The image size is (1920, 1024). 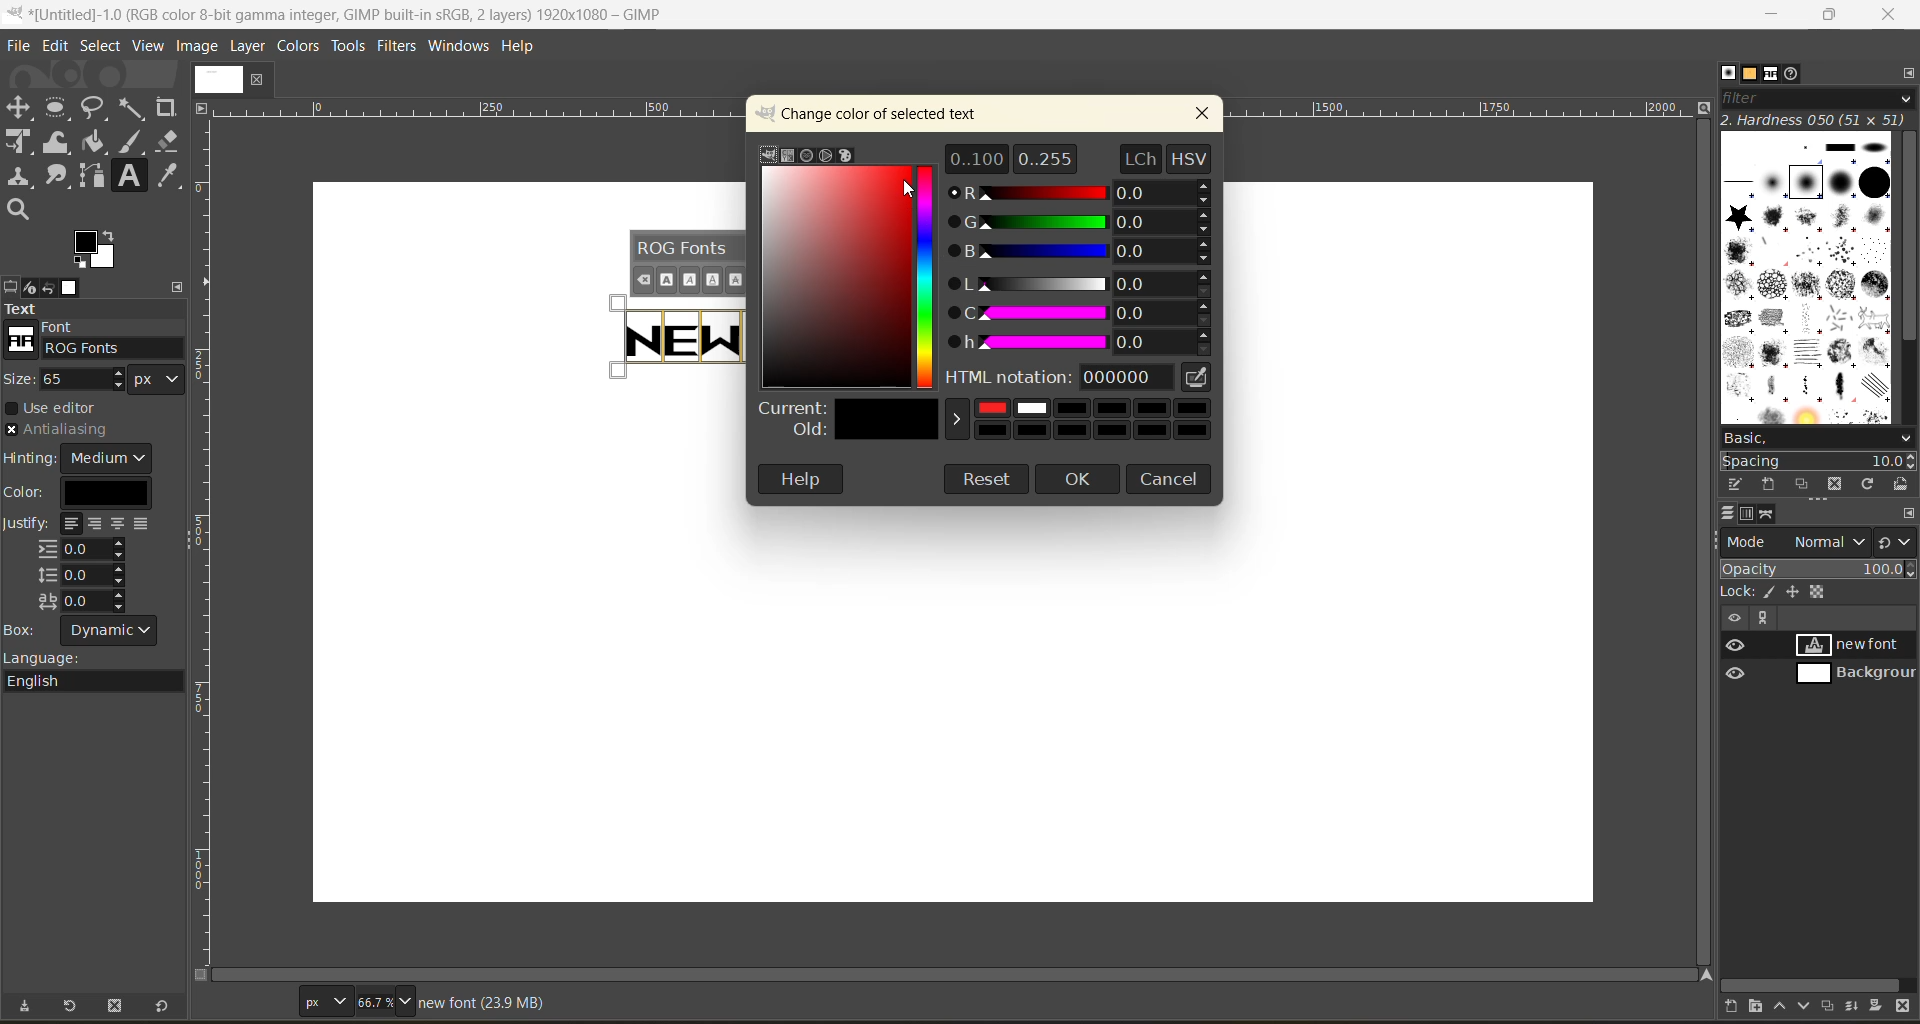 I want to click on help, so click(x=801, y=479).